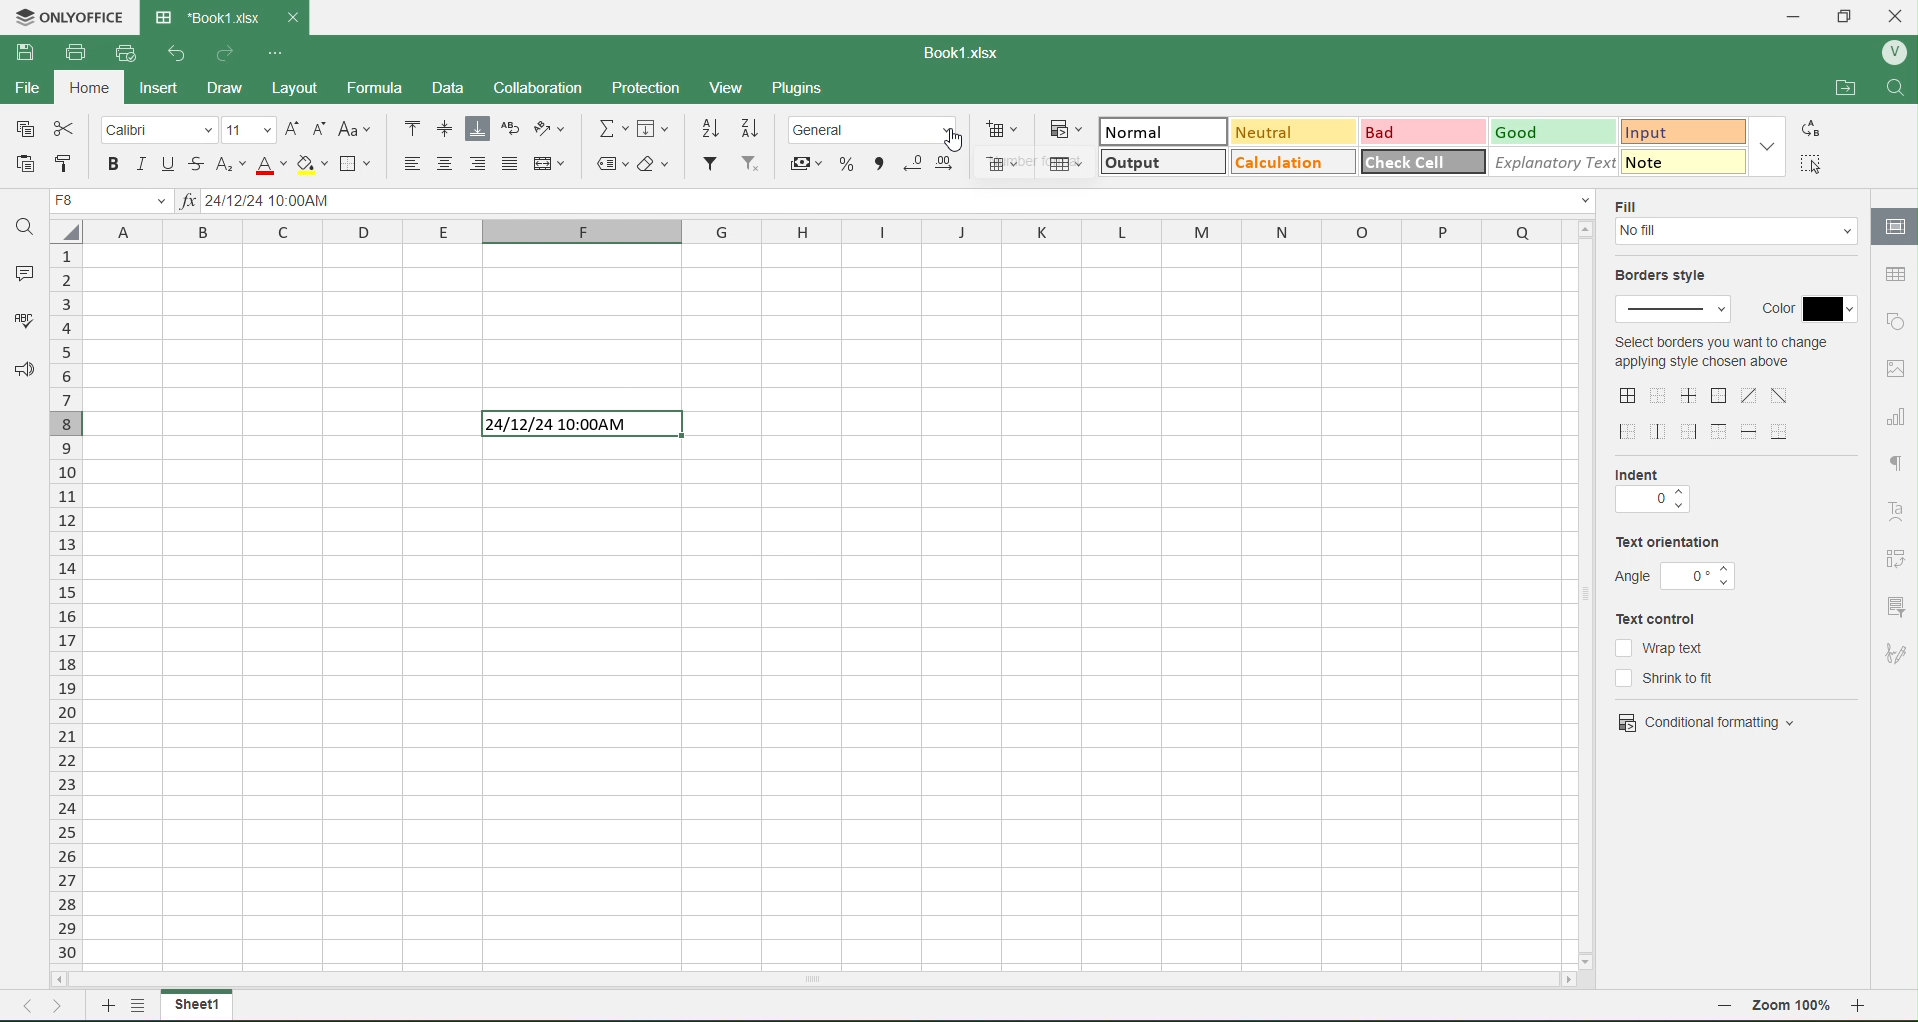  I want to click on Subscript/Superscript, so click(229, 164).